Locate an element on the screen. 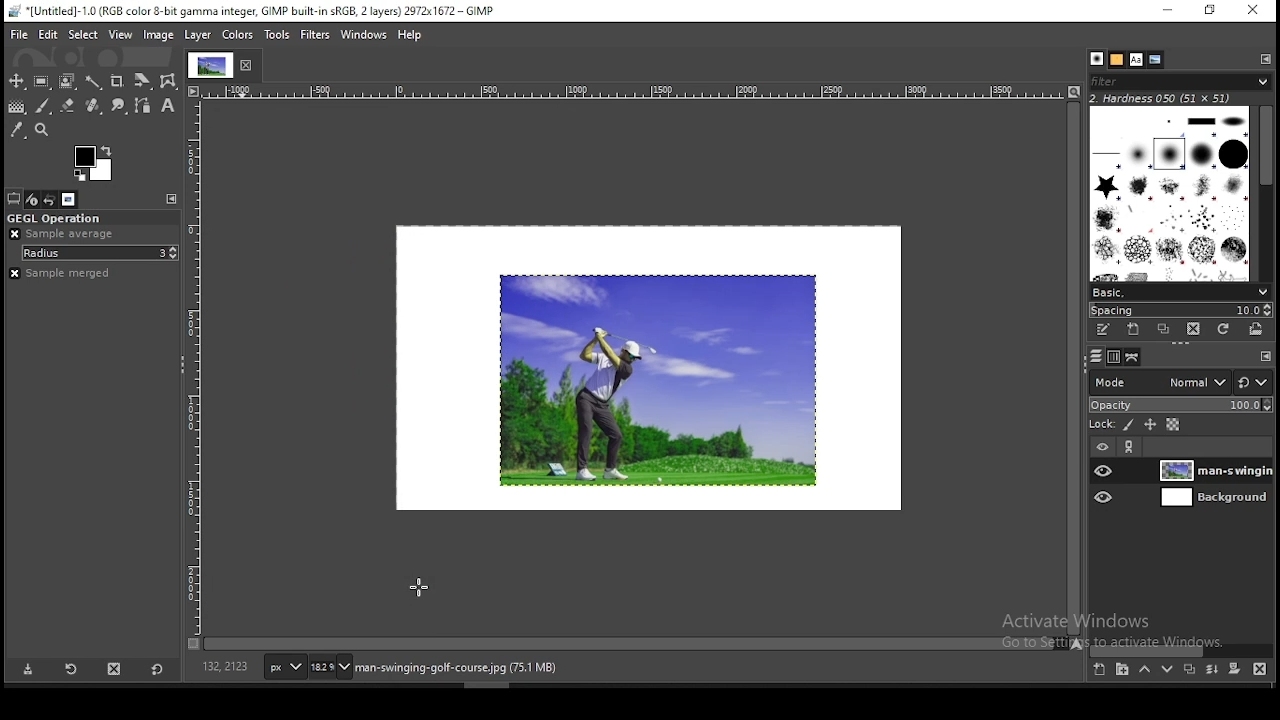  units is located at coordinates (288, 667).